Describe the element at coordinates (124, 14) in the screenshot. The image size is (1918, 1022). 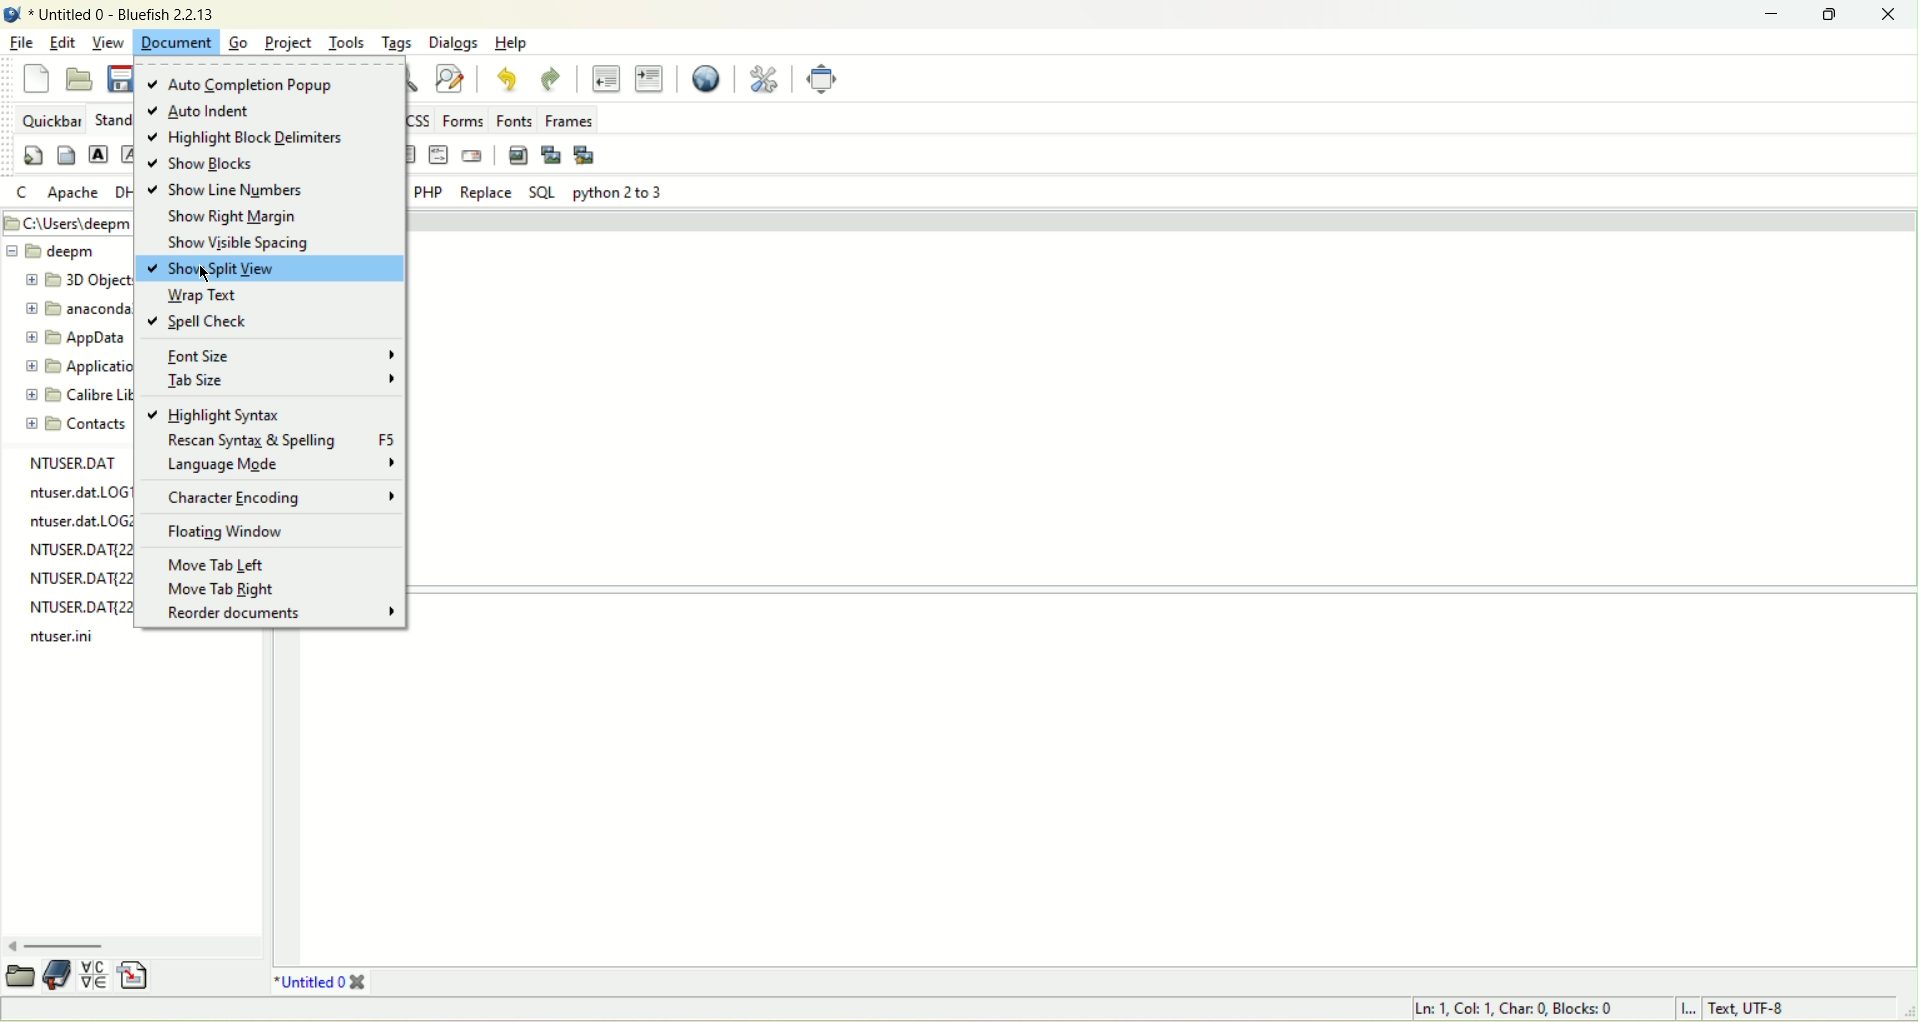
I see `document name` at that location.